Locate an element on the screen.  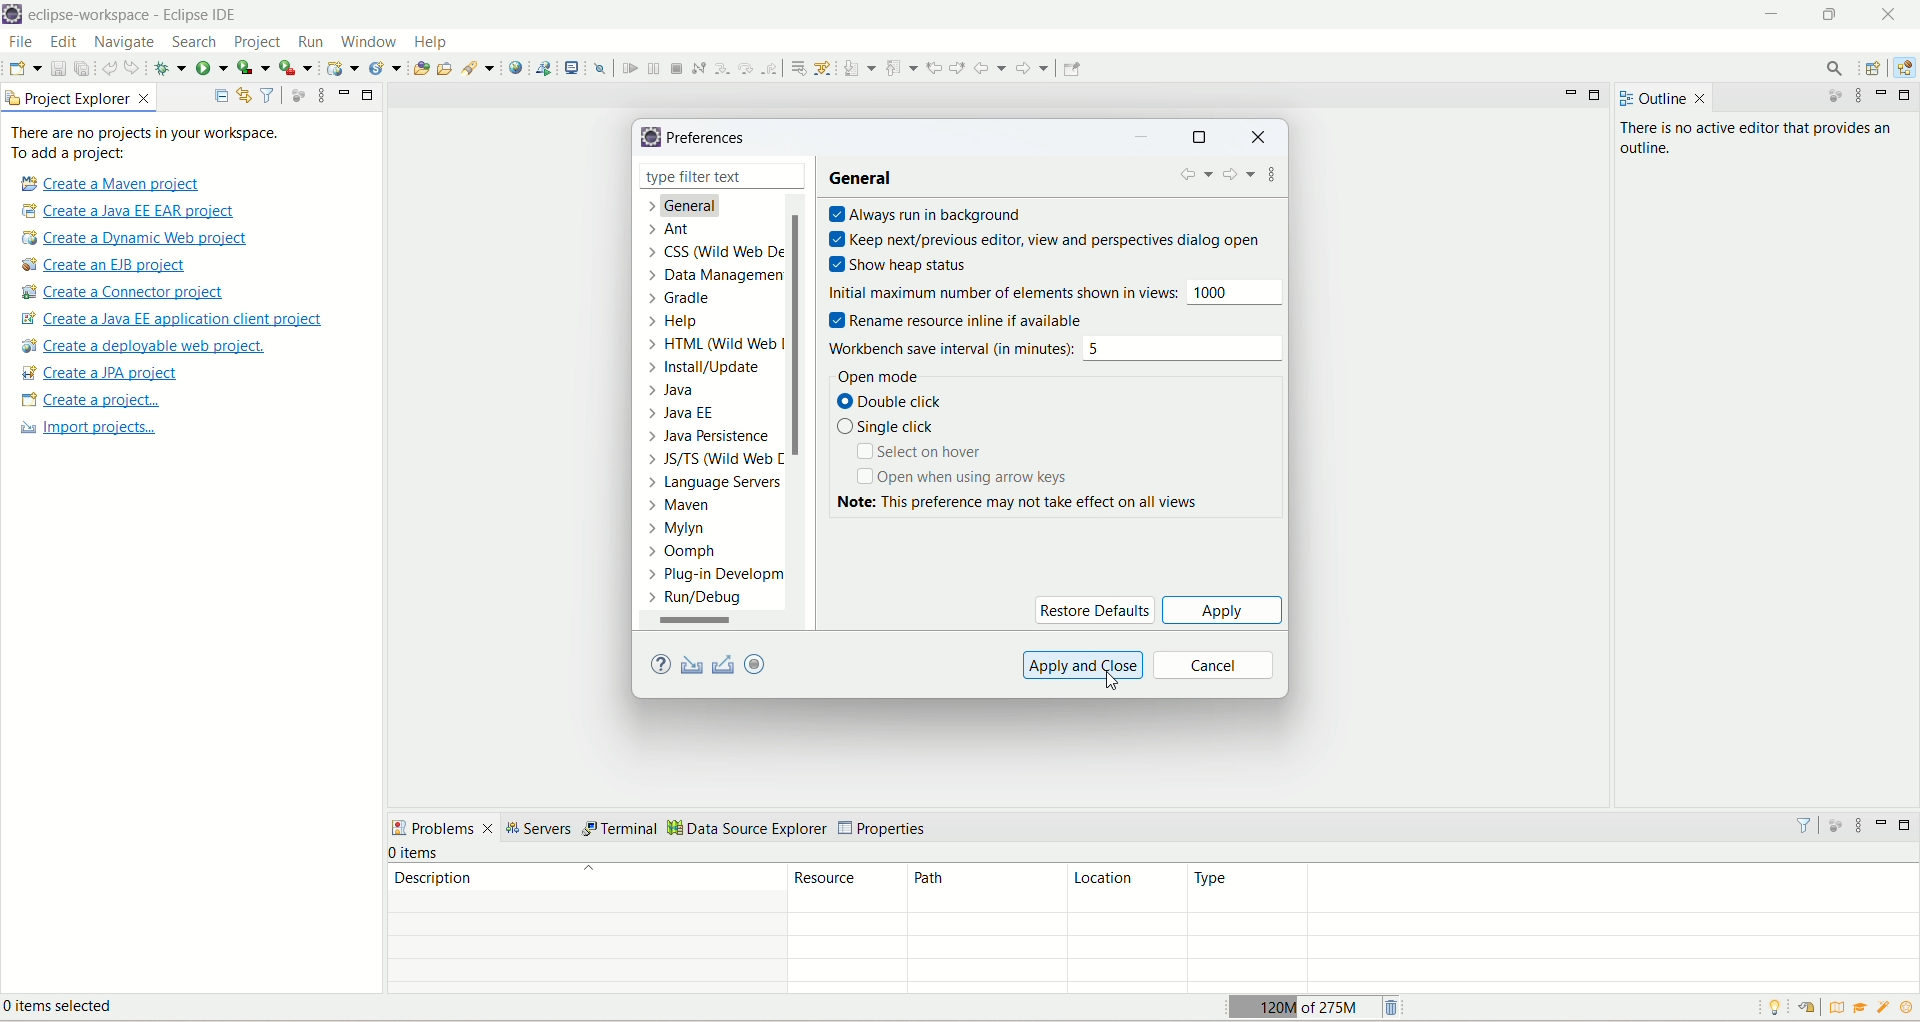
Java EE is located at coordinates (1902, 71).